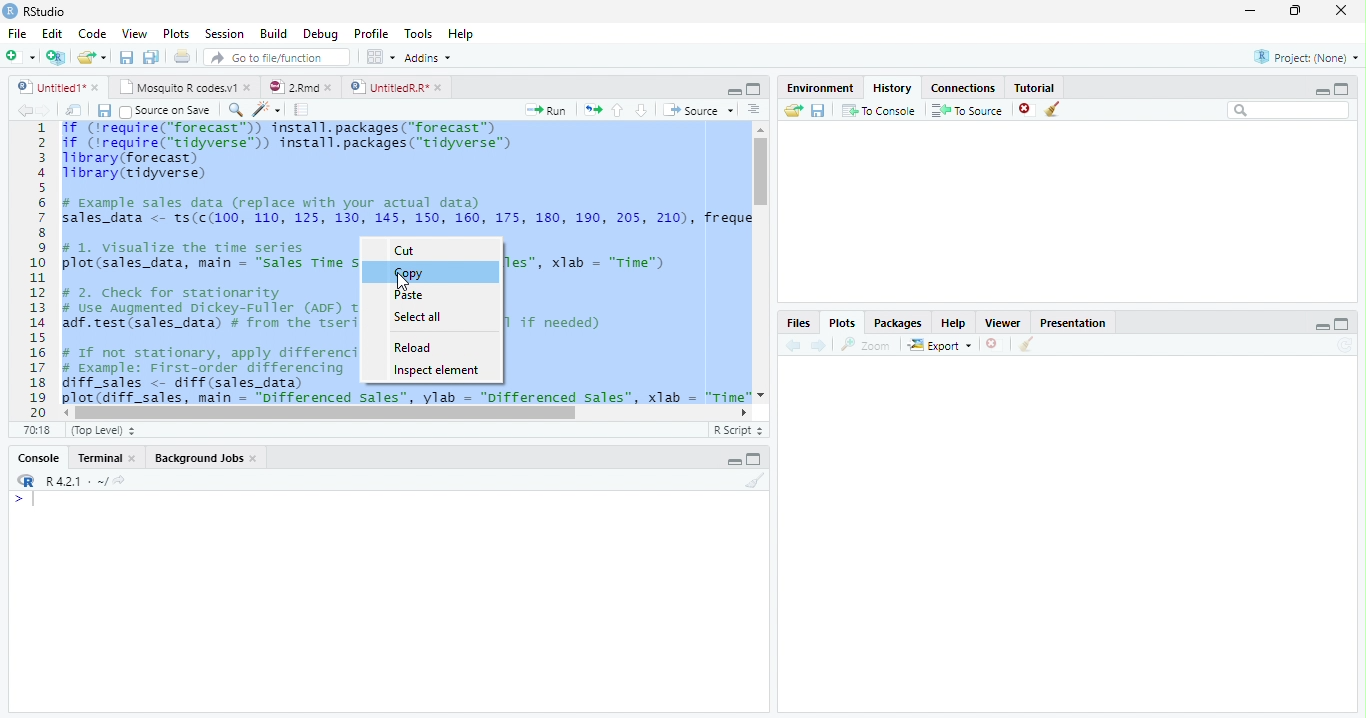 The width and height of the screenshot is (1366, 718). I want to click on Search, so click(1289, 111).